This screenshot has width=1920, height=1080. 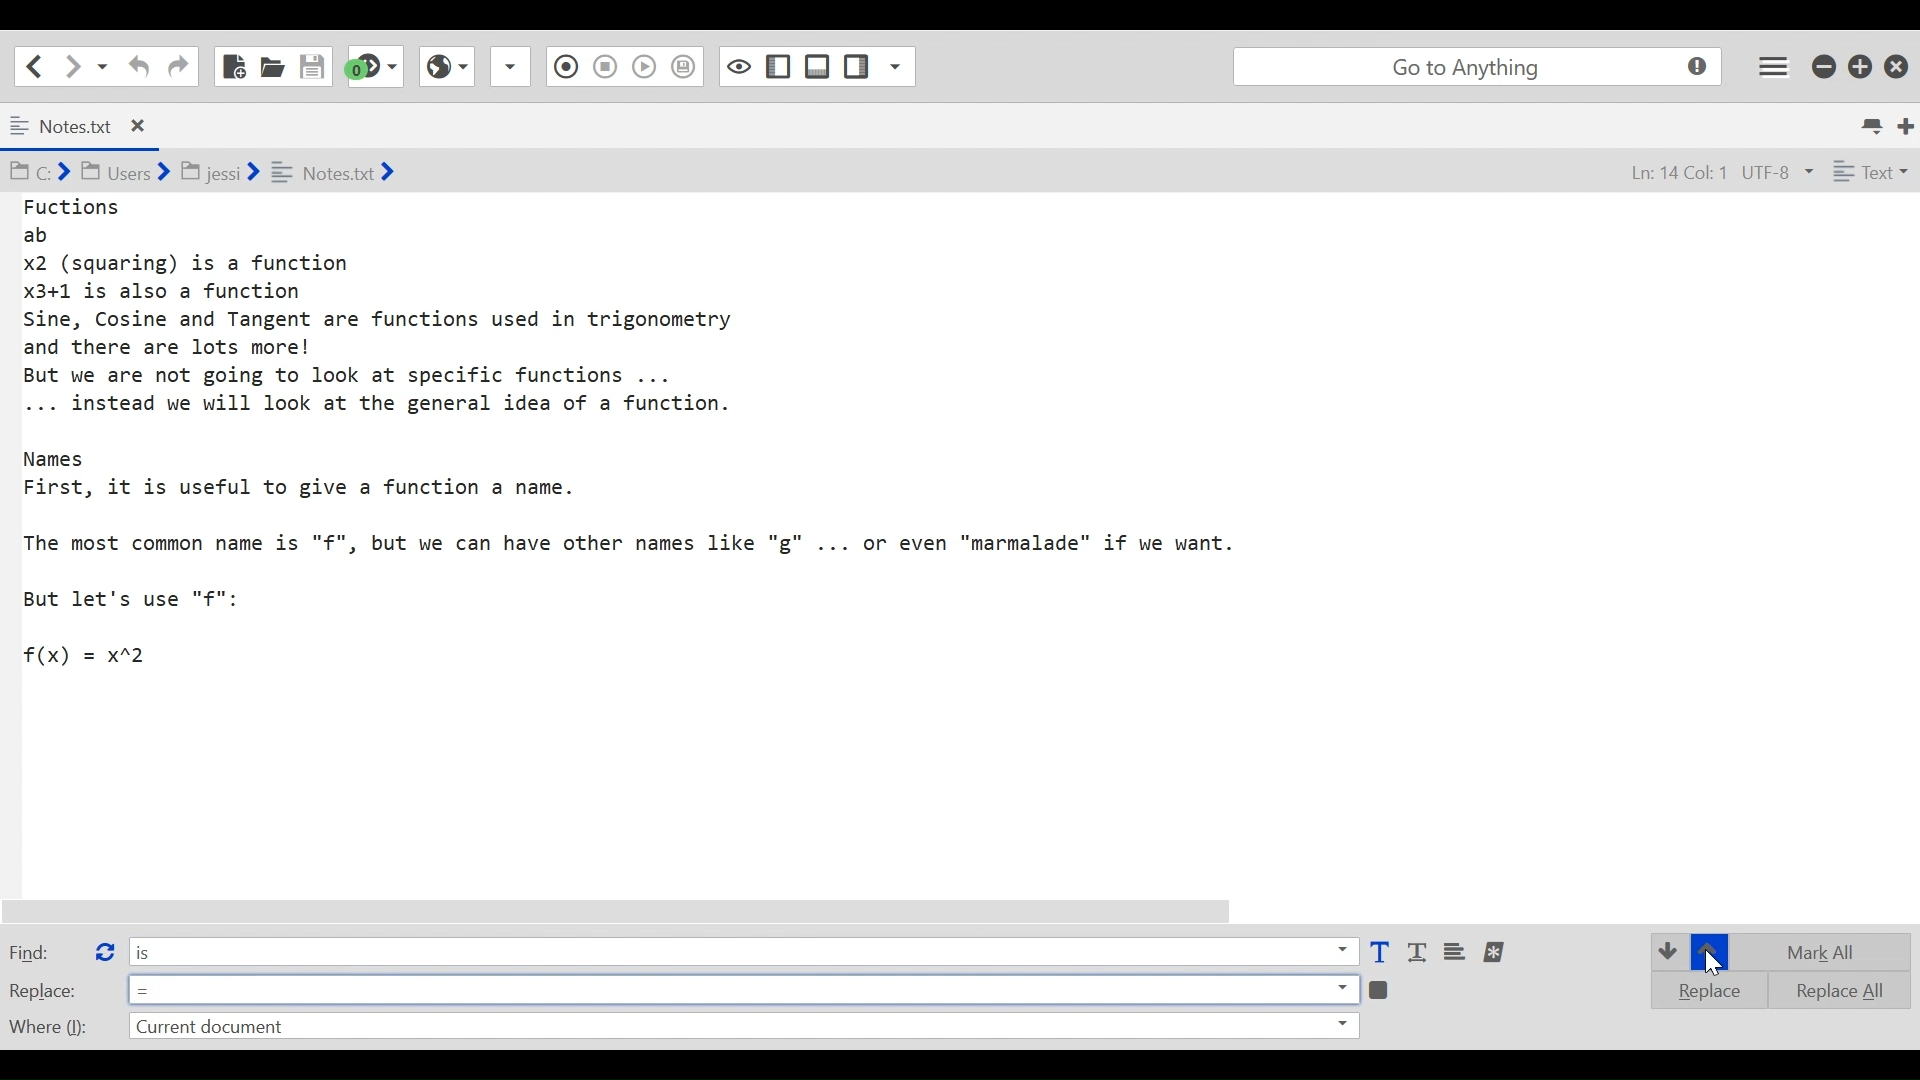 I want to click on Save File, so click(x=314, y=66).